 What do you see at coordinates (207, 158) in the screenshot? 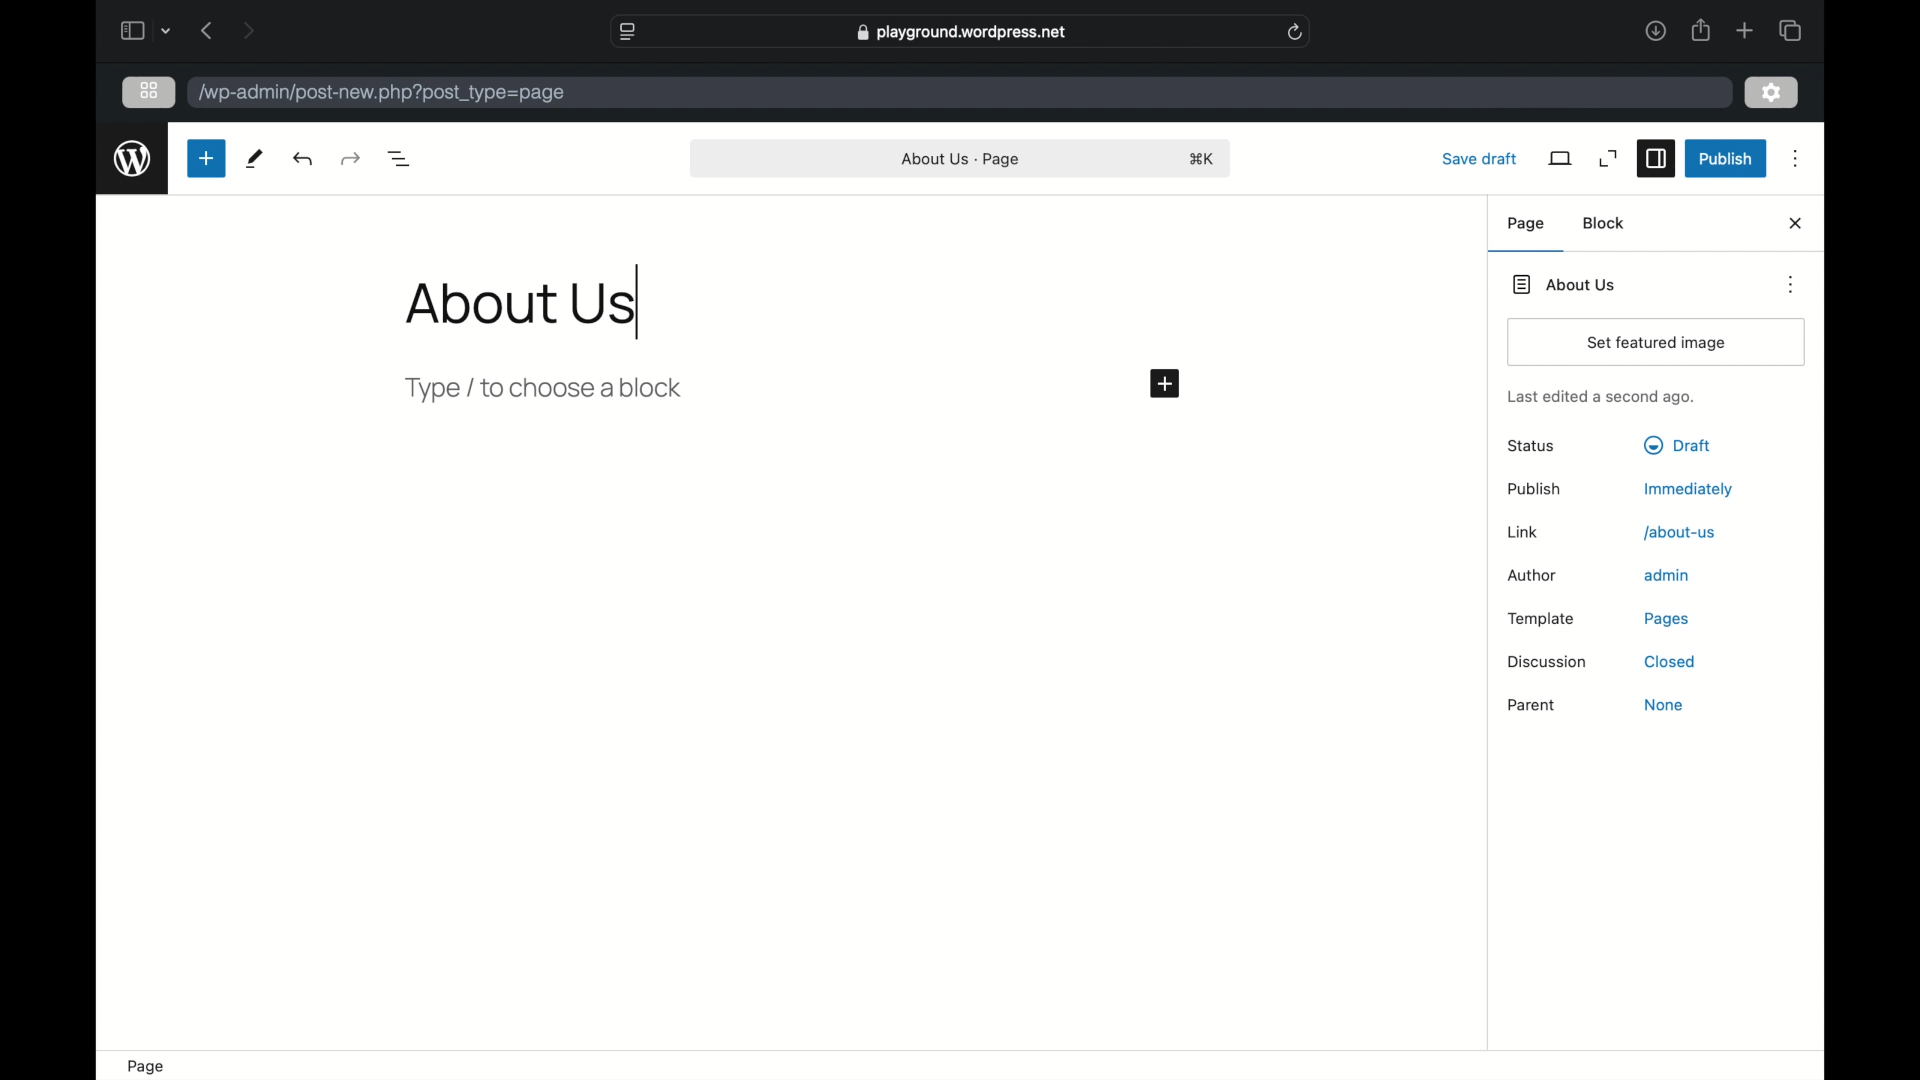
I see `new` at bounding box center [207, 158].